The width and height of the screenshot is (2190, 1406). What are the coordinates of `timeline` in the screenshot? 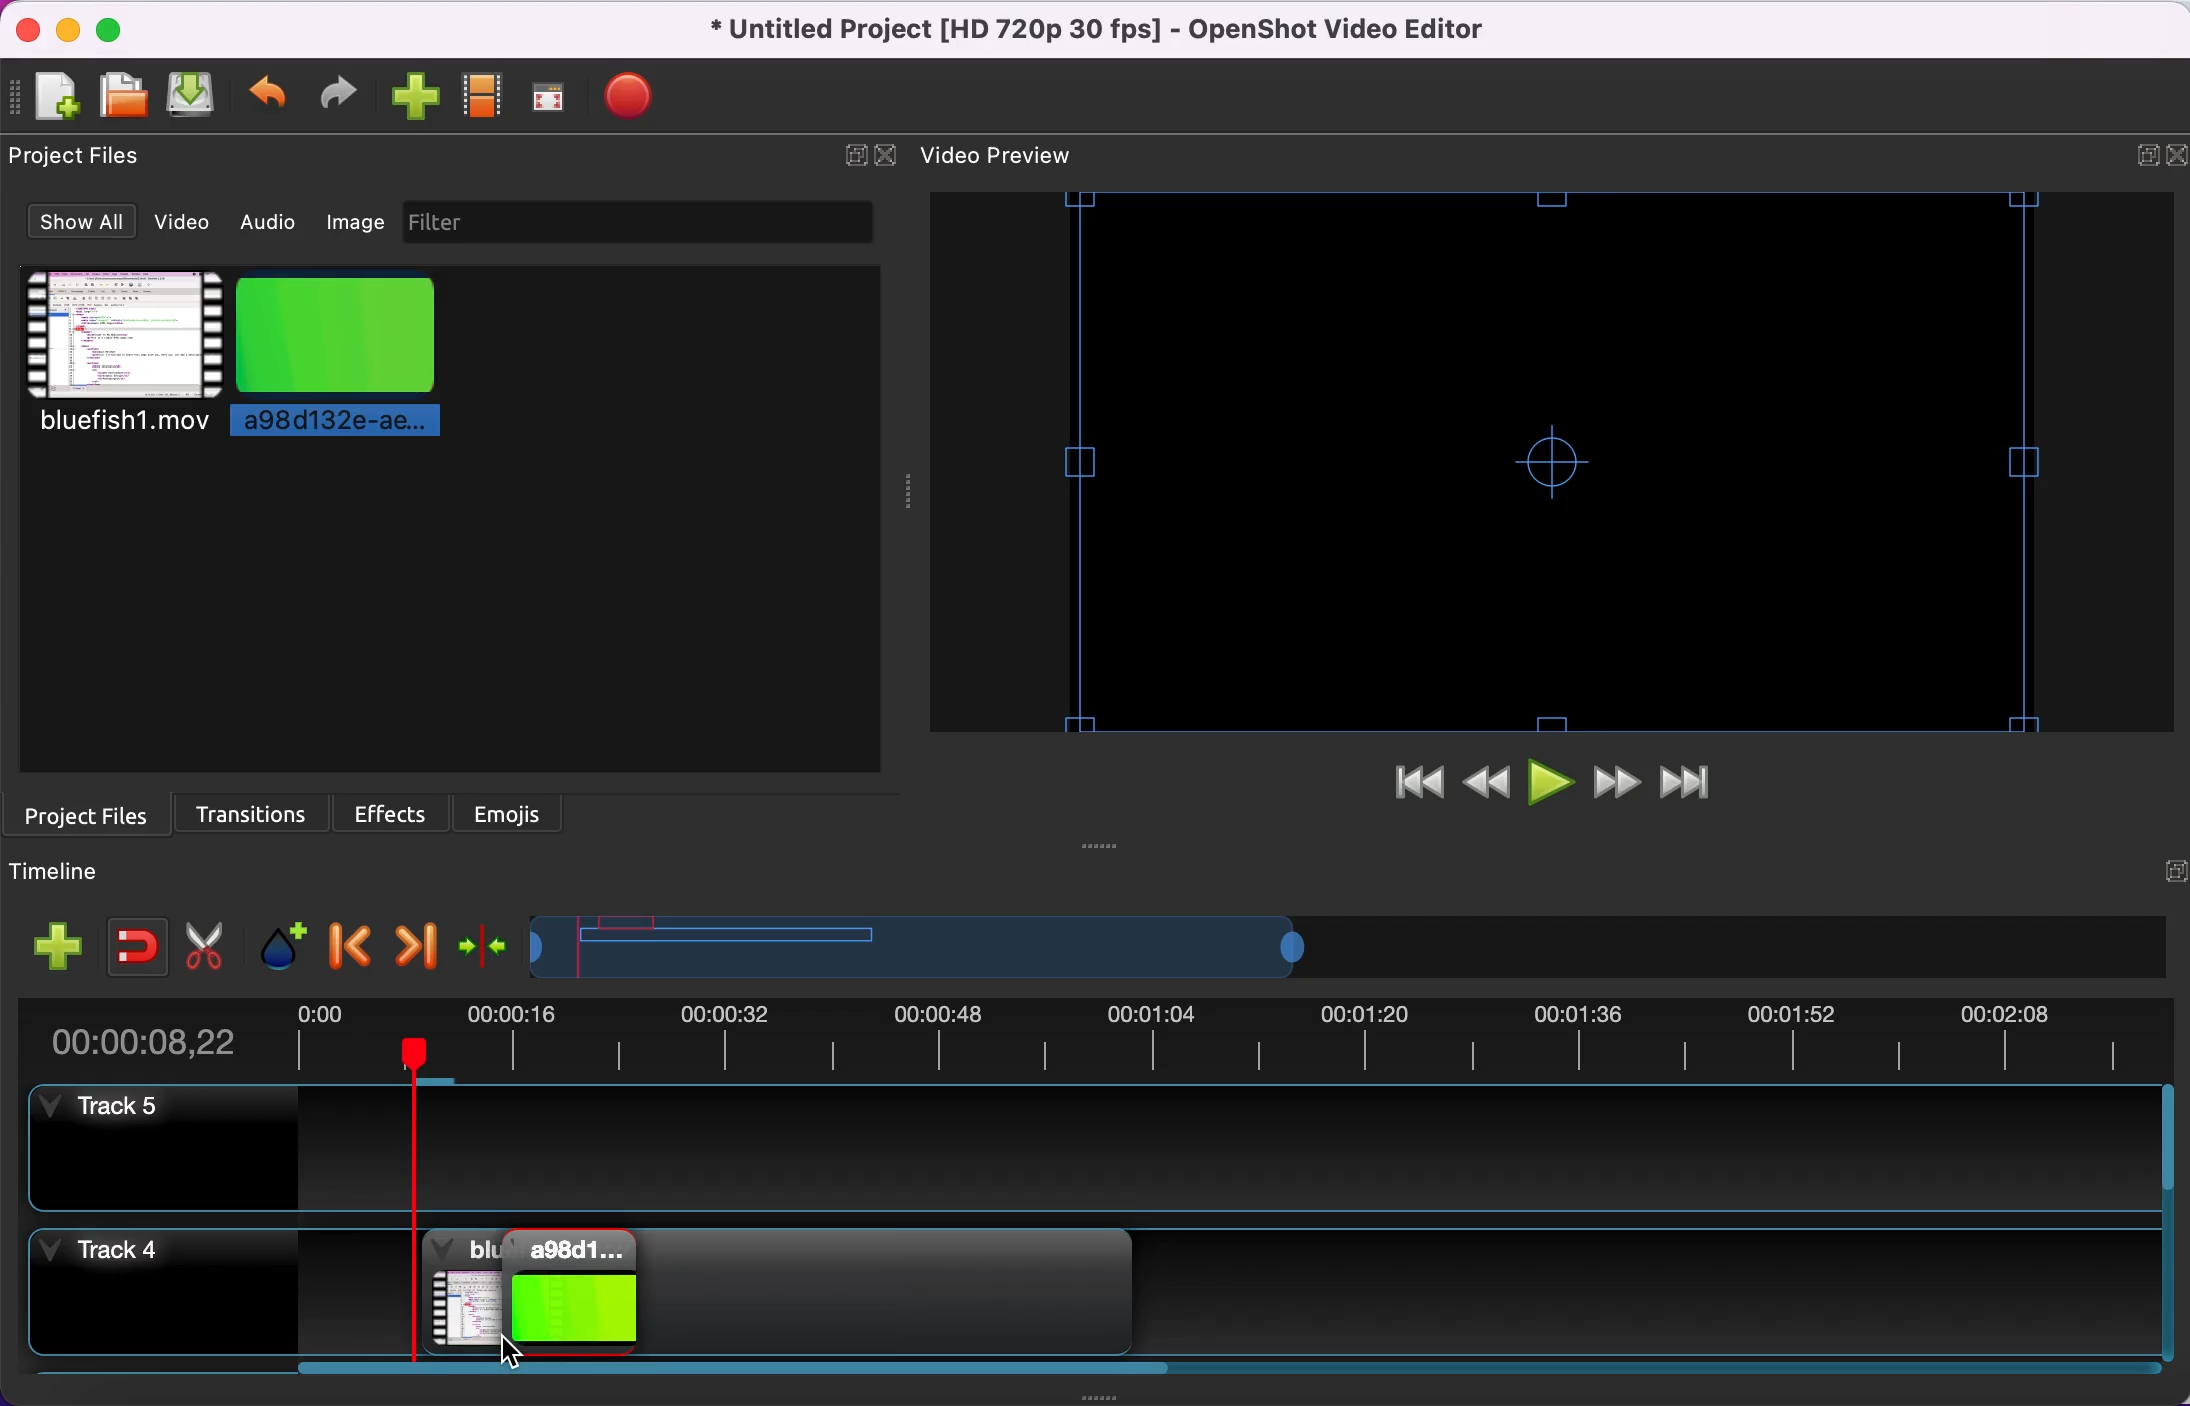 It's located at (1151, 945).